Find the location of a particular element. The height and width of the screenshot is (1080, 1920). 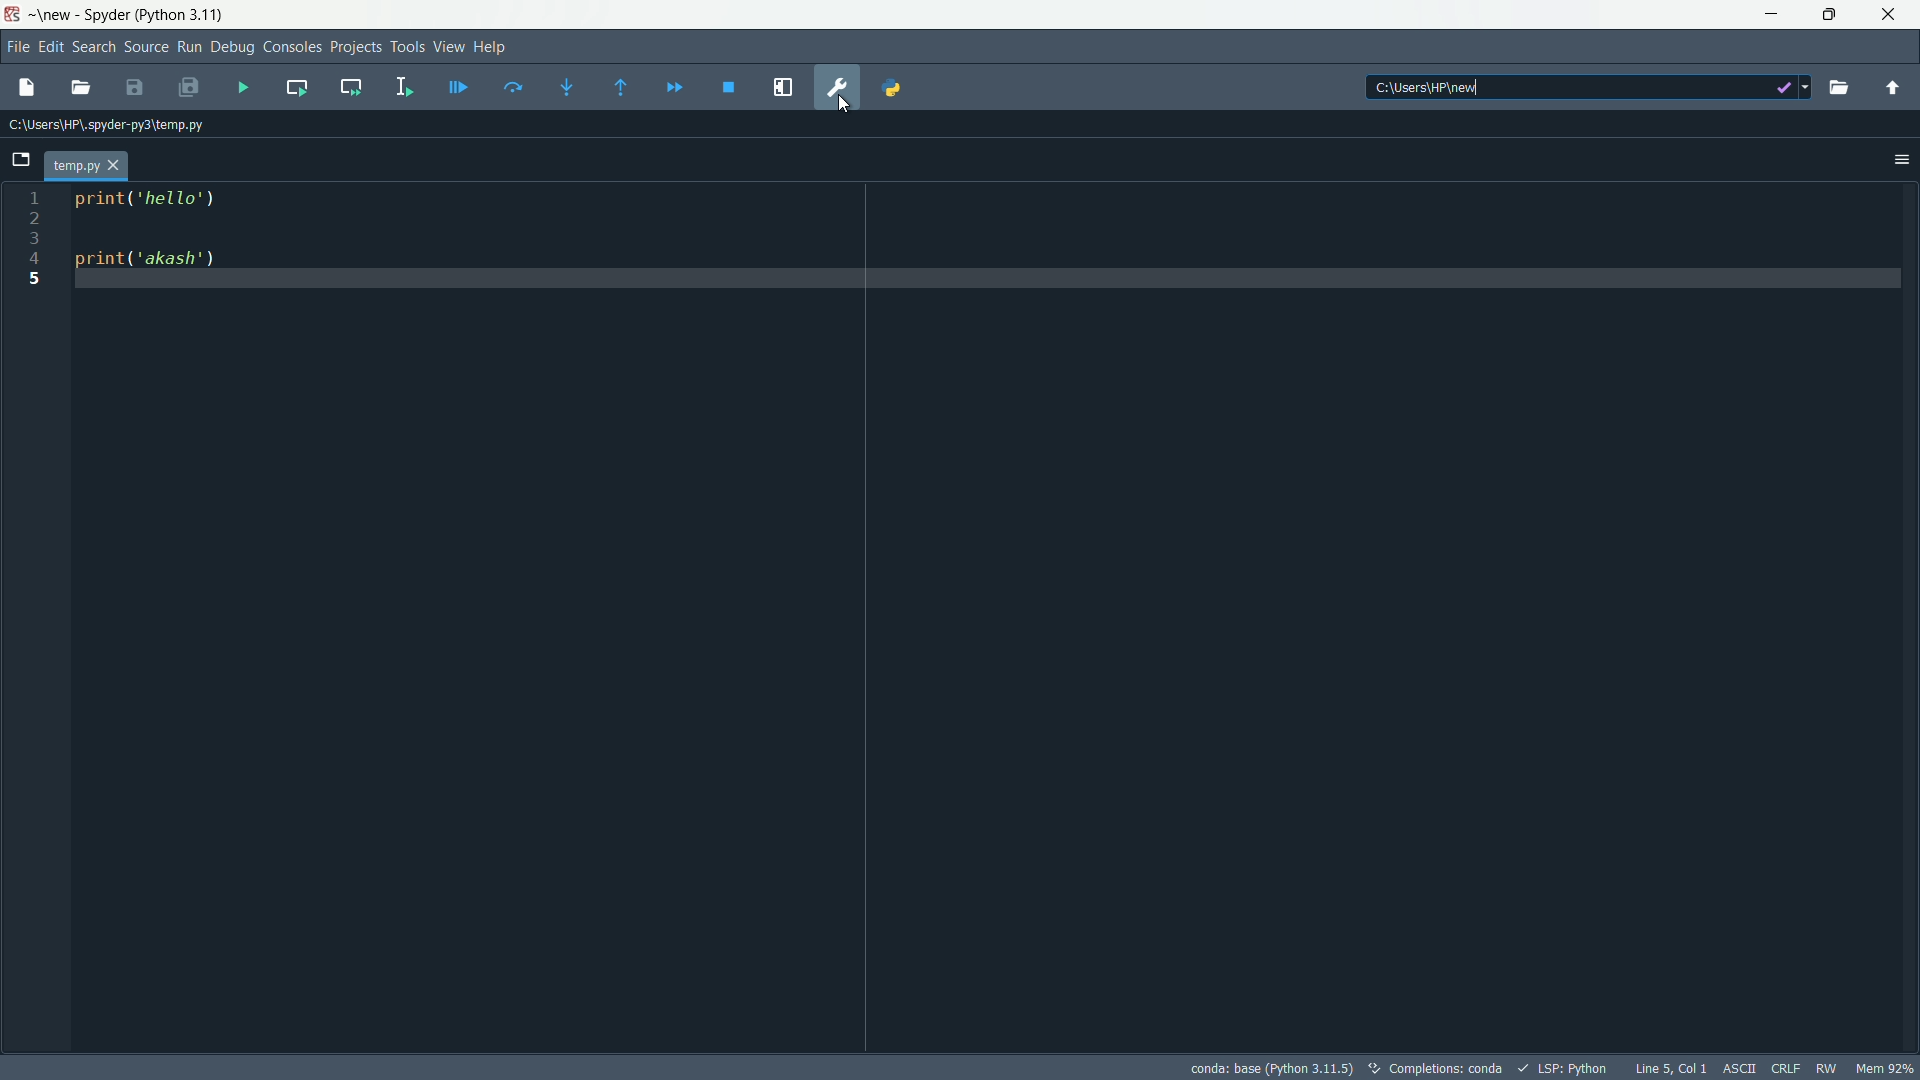

debug file is located at coordinates (459, 88).